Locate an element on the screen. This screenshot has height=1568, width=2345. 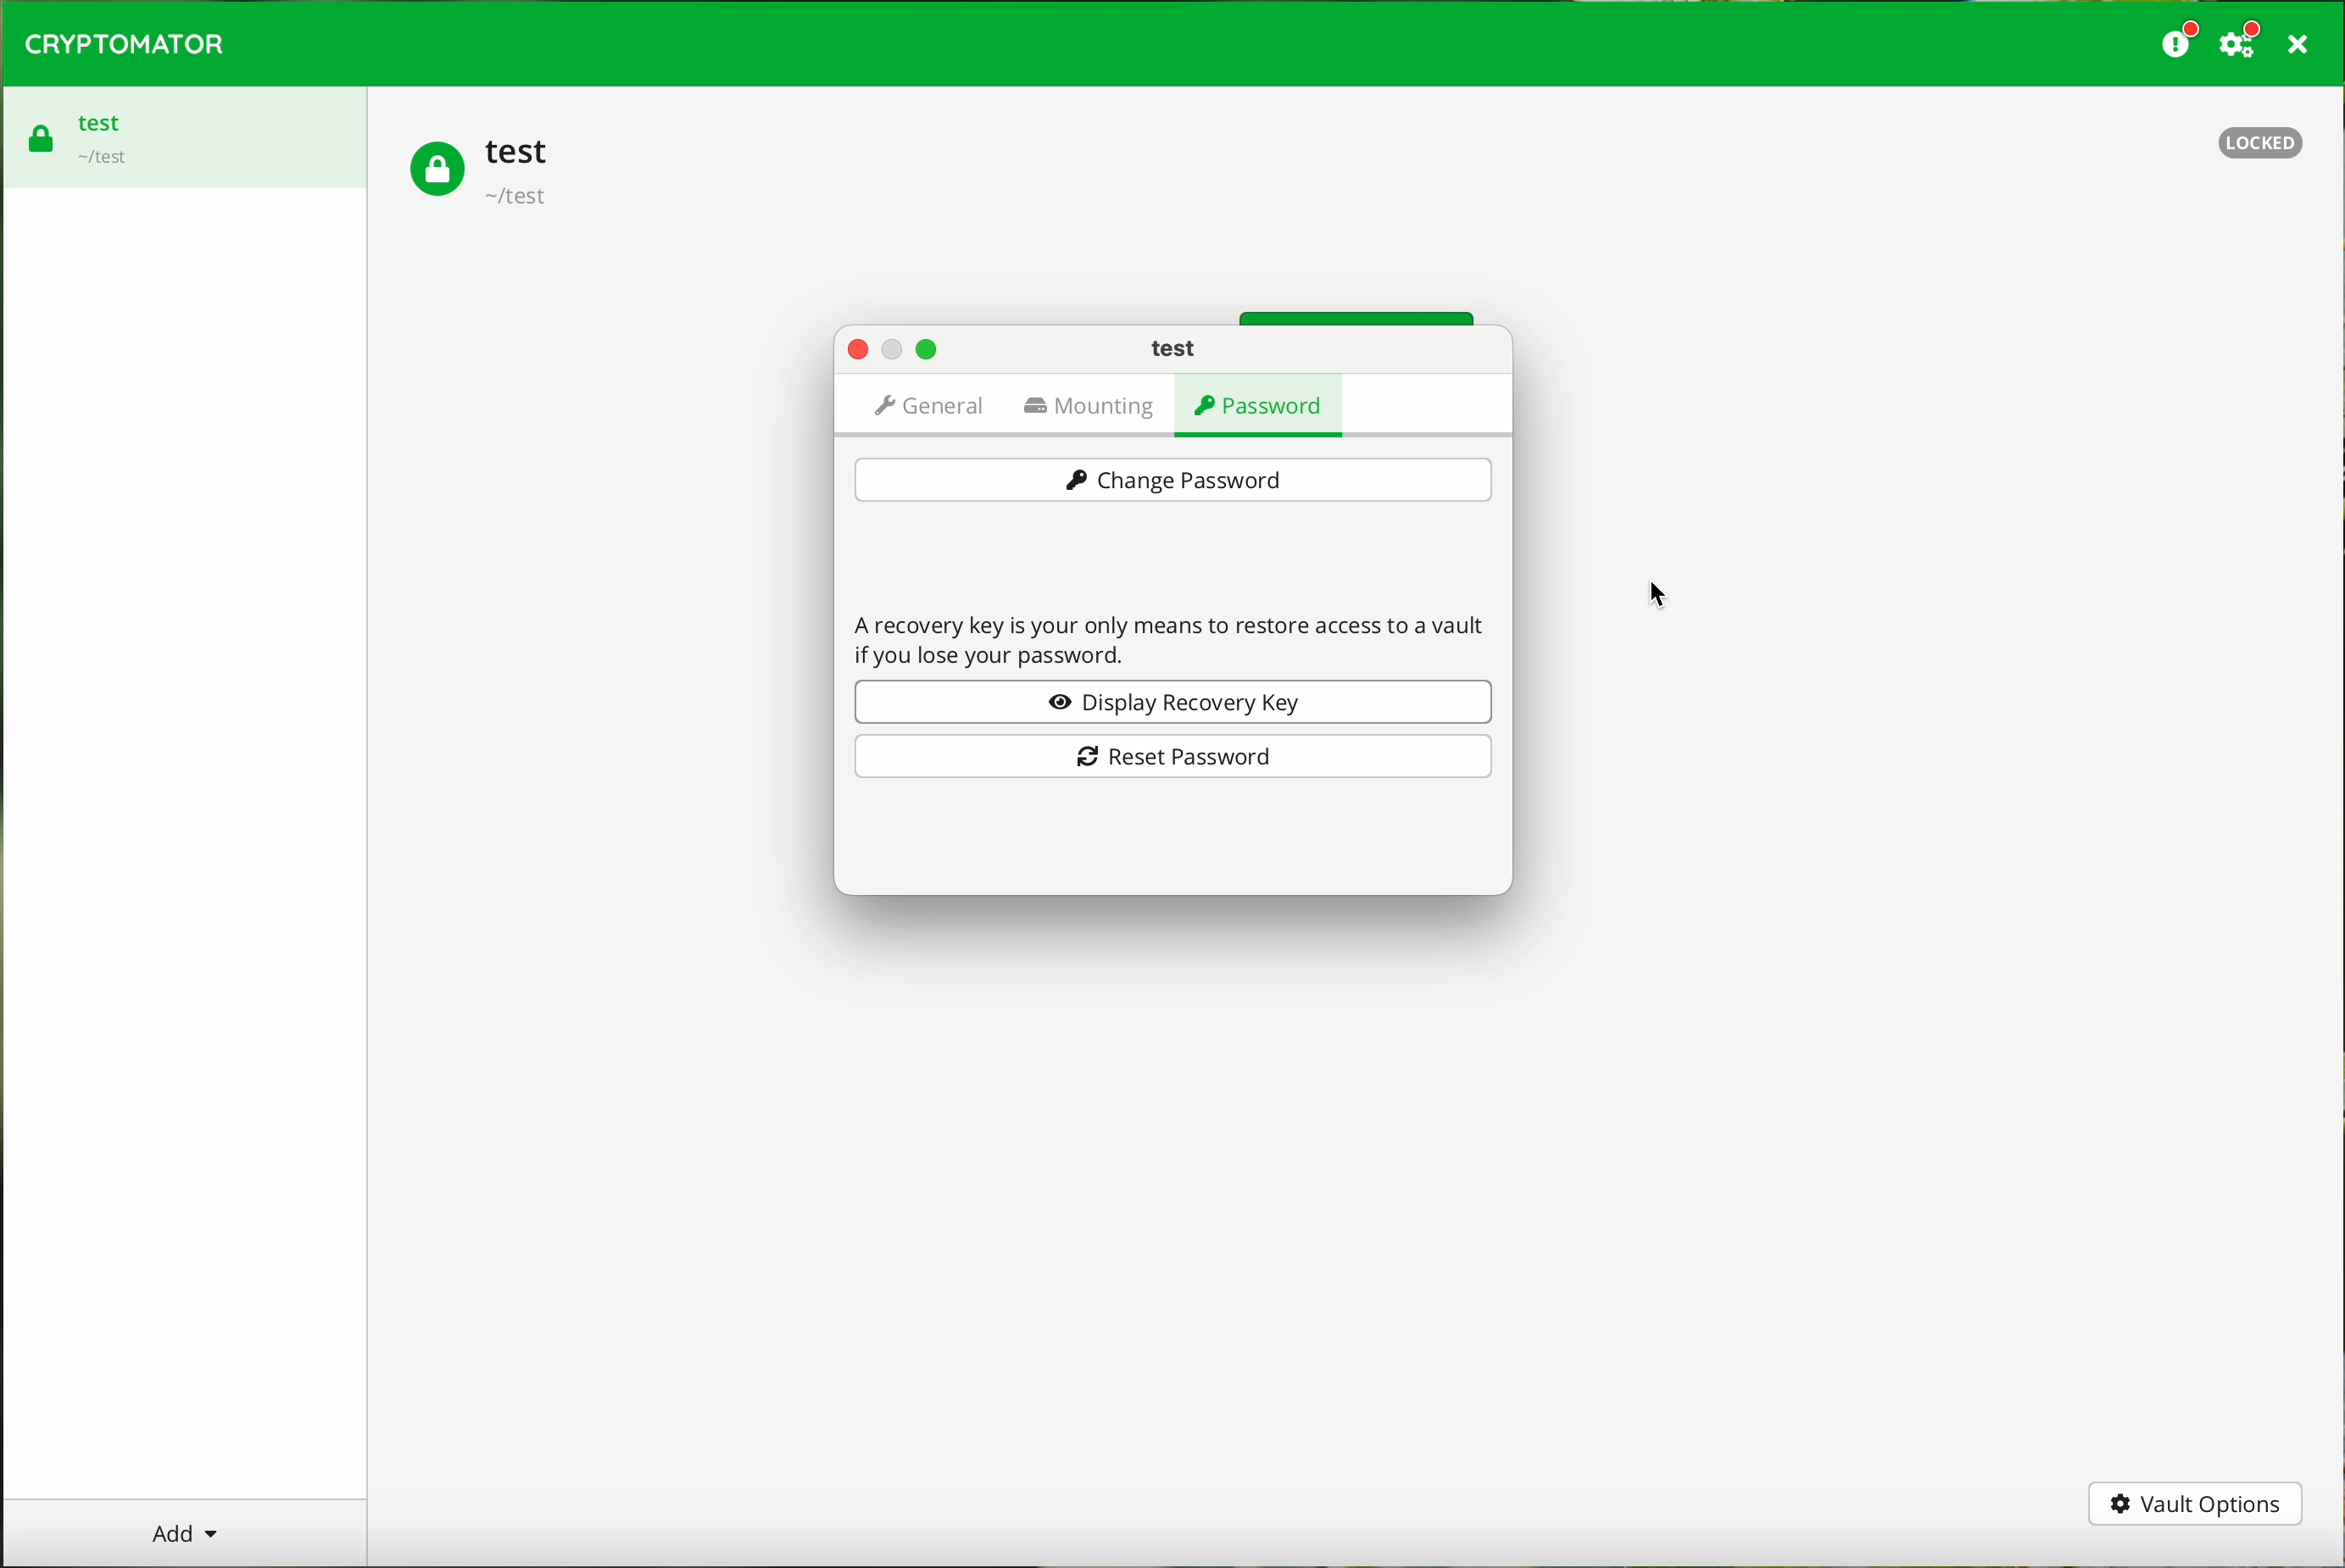
settings is located at coordinates (2244, 41).